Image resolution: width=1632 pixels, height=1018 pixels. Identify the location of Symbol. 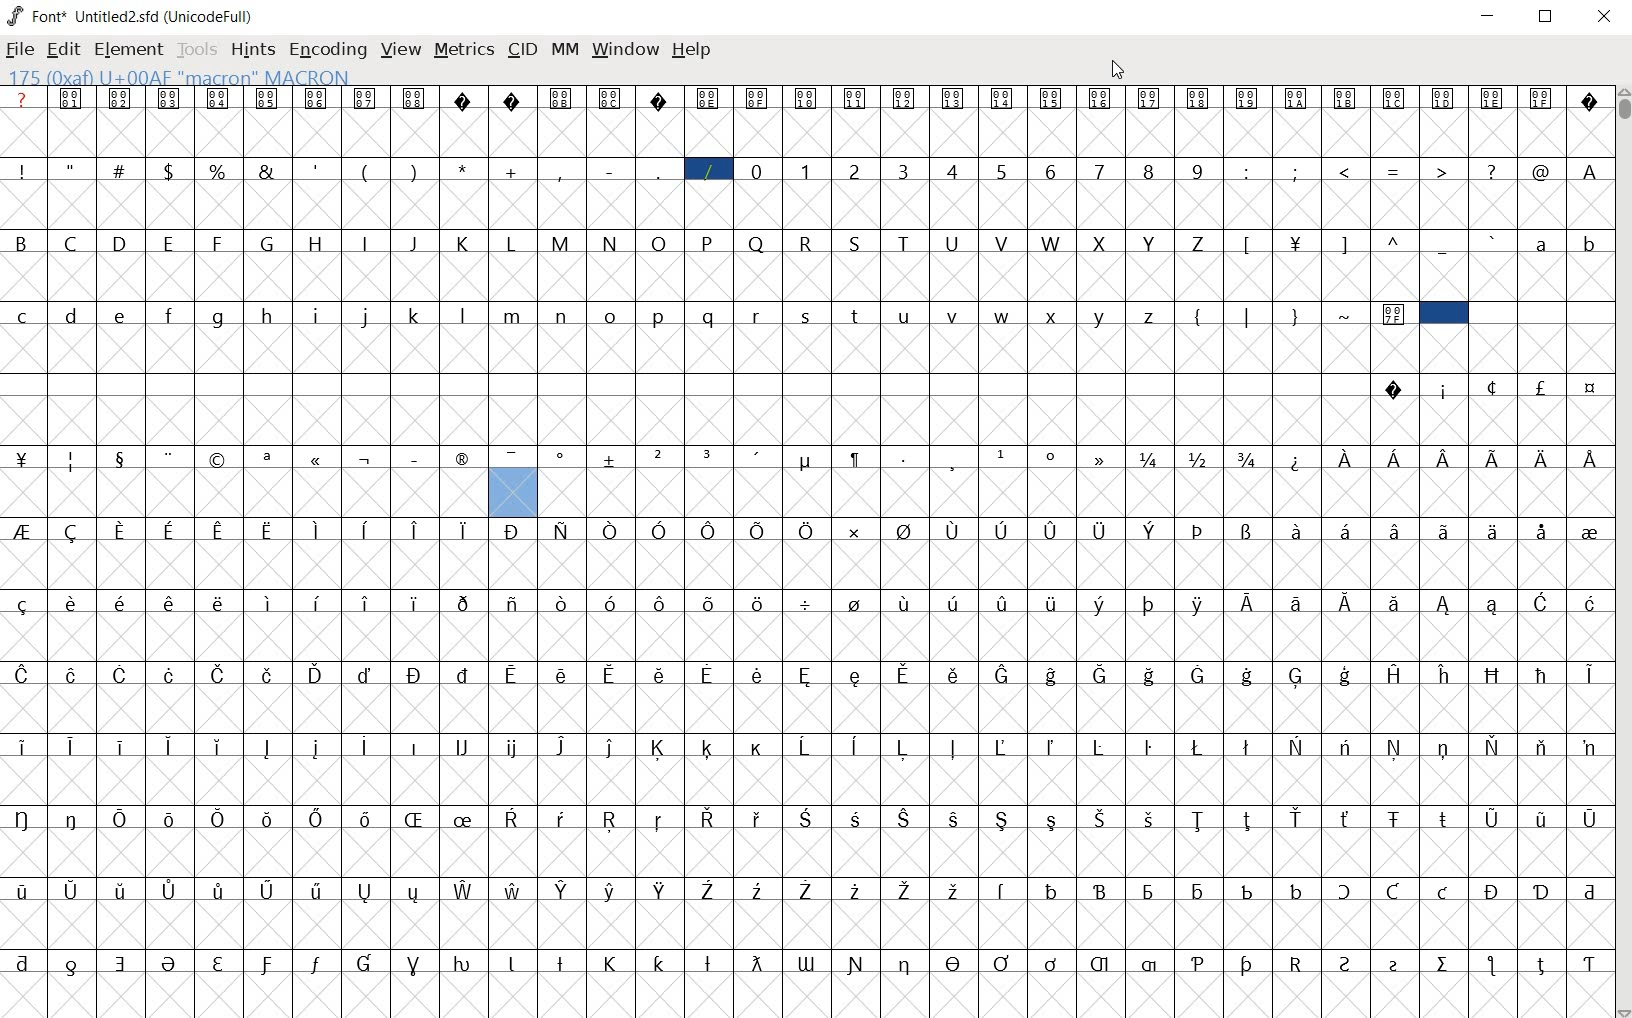
(1494, 457).